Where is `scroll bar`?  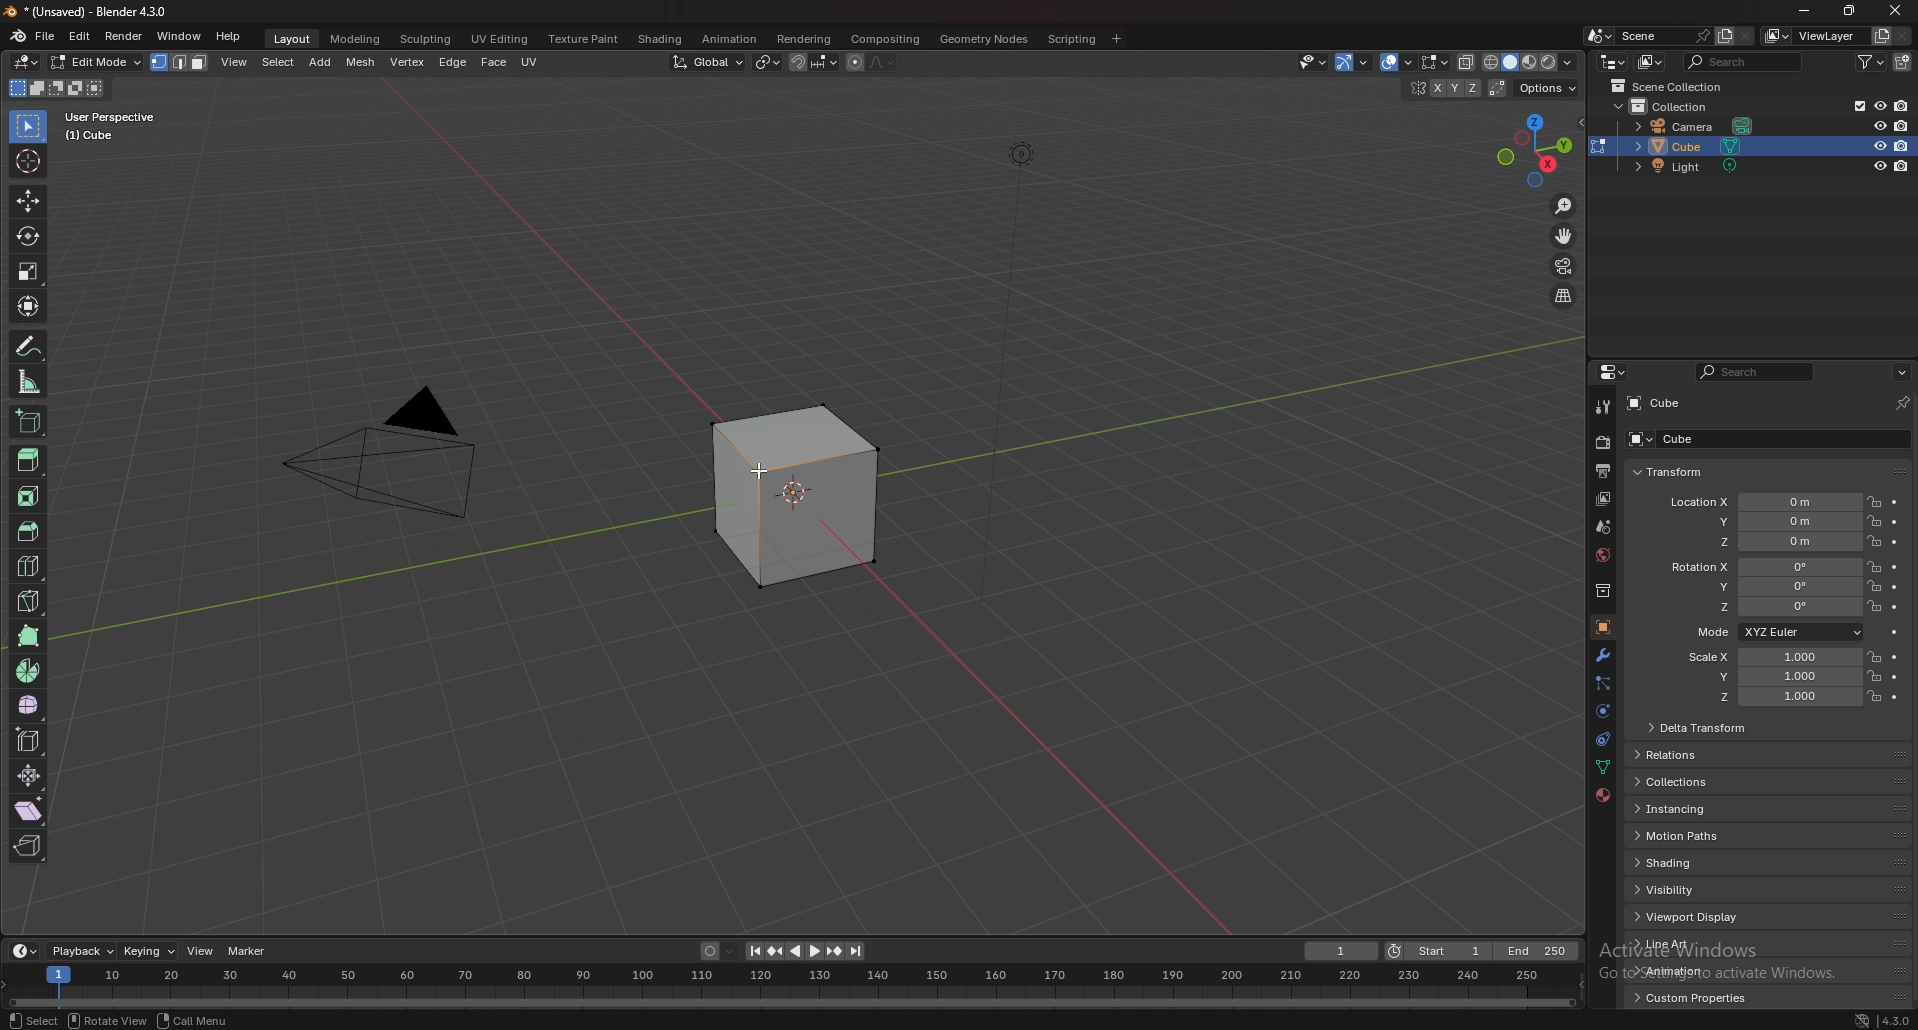 scroll bar is located at coordinates (1917, 707).